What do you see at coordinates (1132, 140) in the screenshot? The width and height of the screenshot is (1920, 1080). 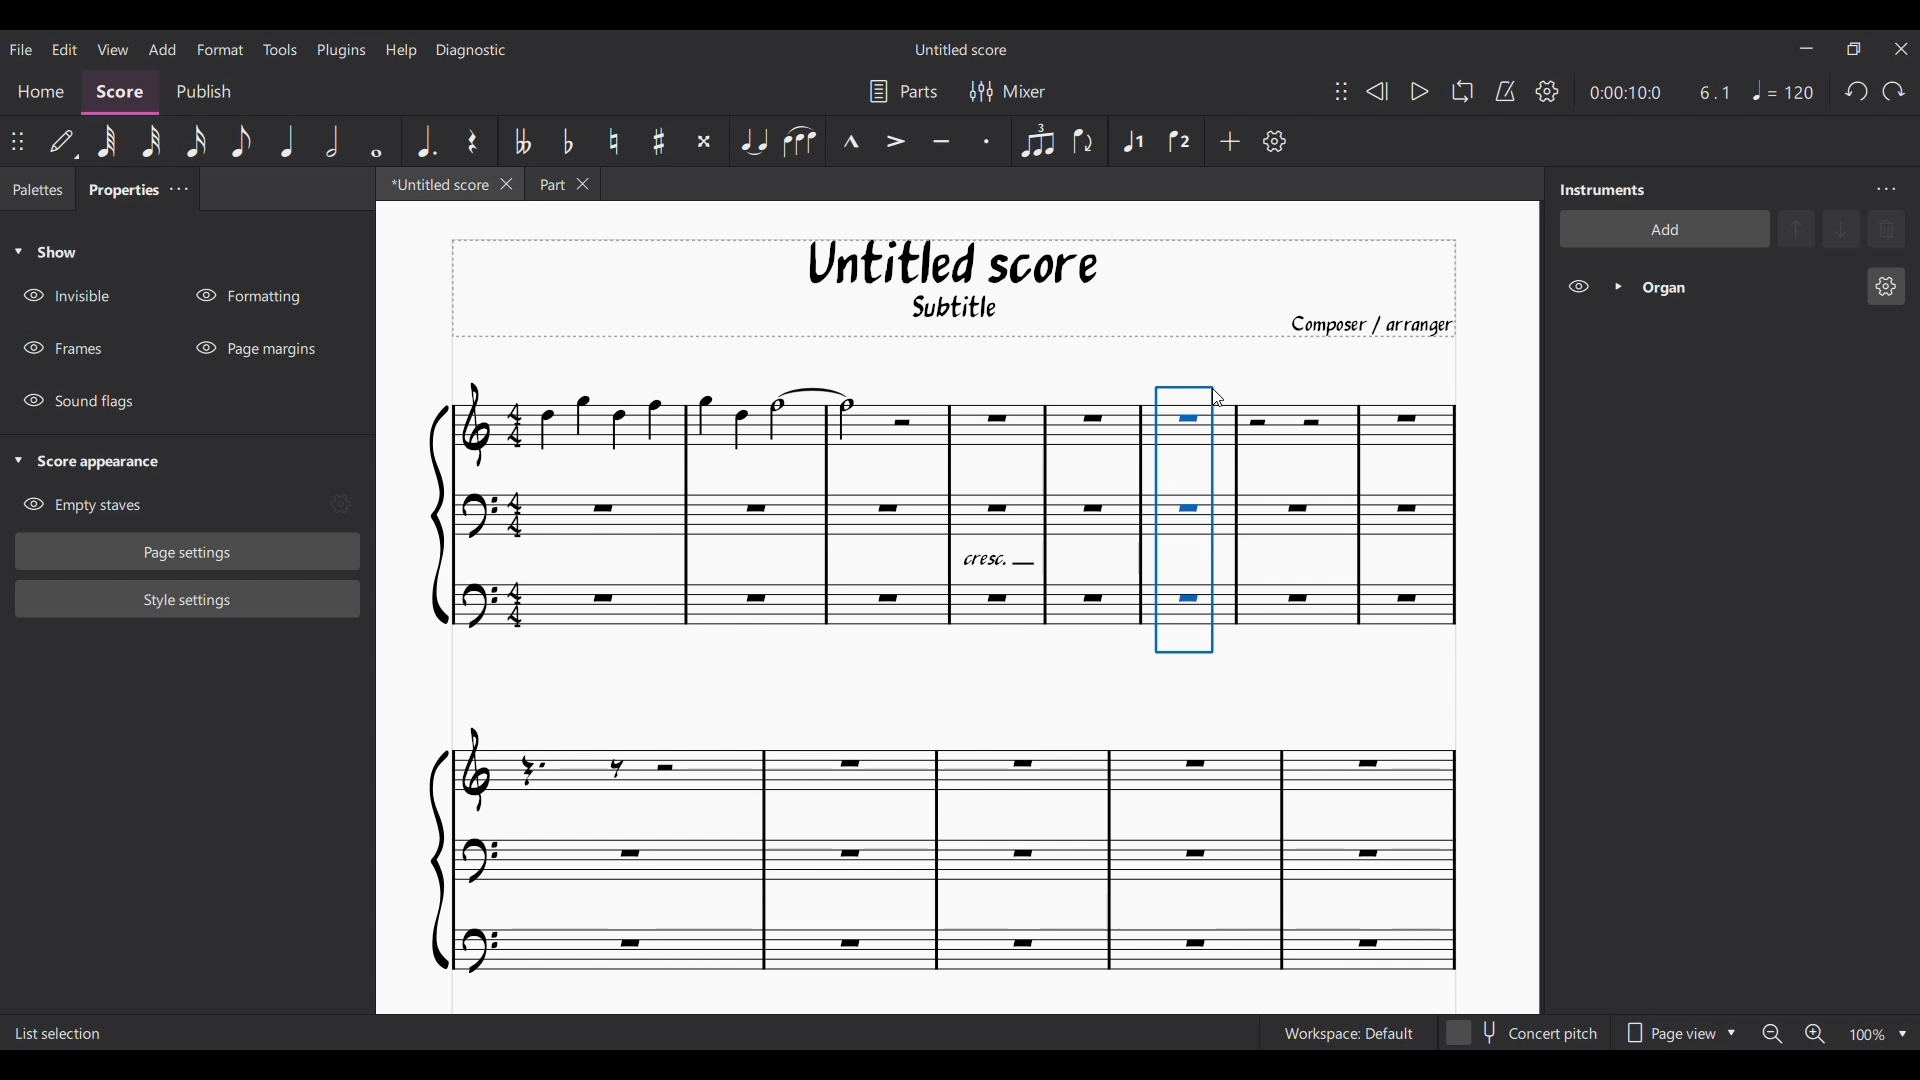 I see `Voice 1` at bounding box center [1132, 140].